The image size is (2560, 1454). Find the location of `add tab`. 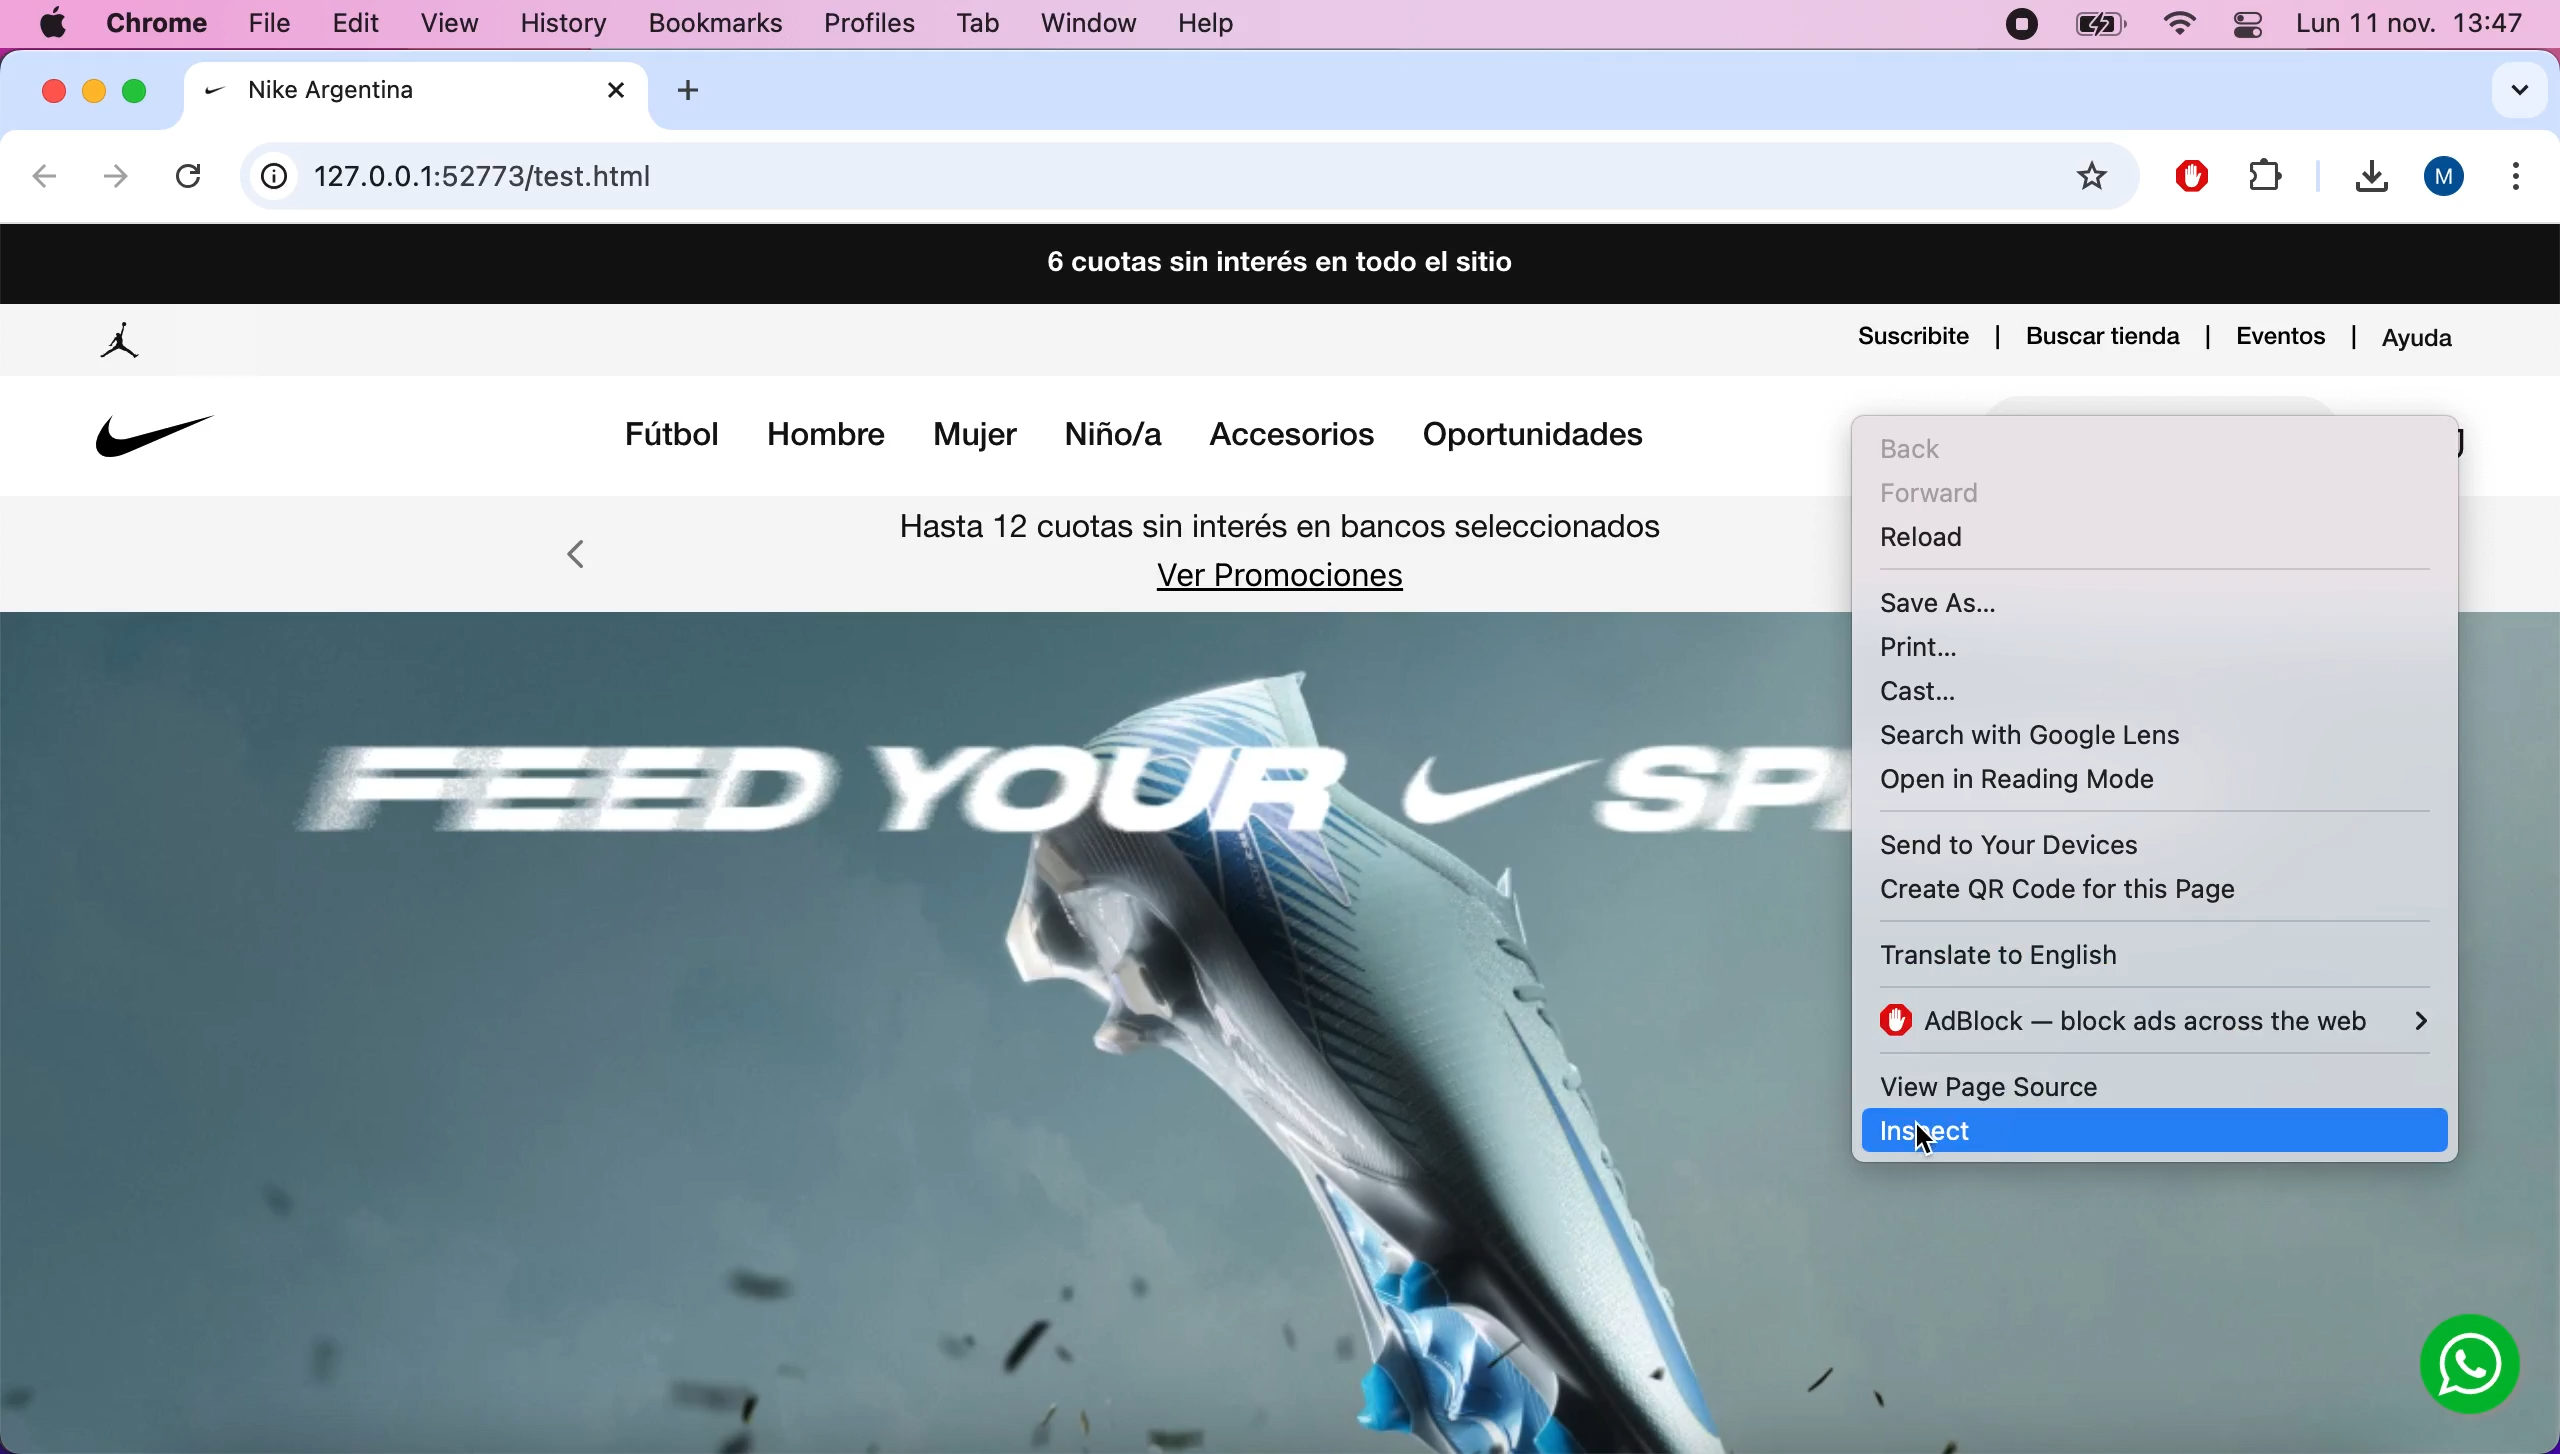

add tab is located at coordinates (704, 90).